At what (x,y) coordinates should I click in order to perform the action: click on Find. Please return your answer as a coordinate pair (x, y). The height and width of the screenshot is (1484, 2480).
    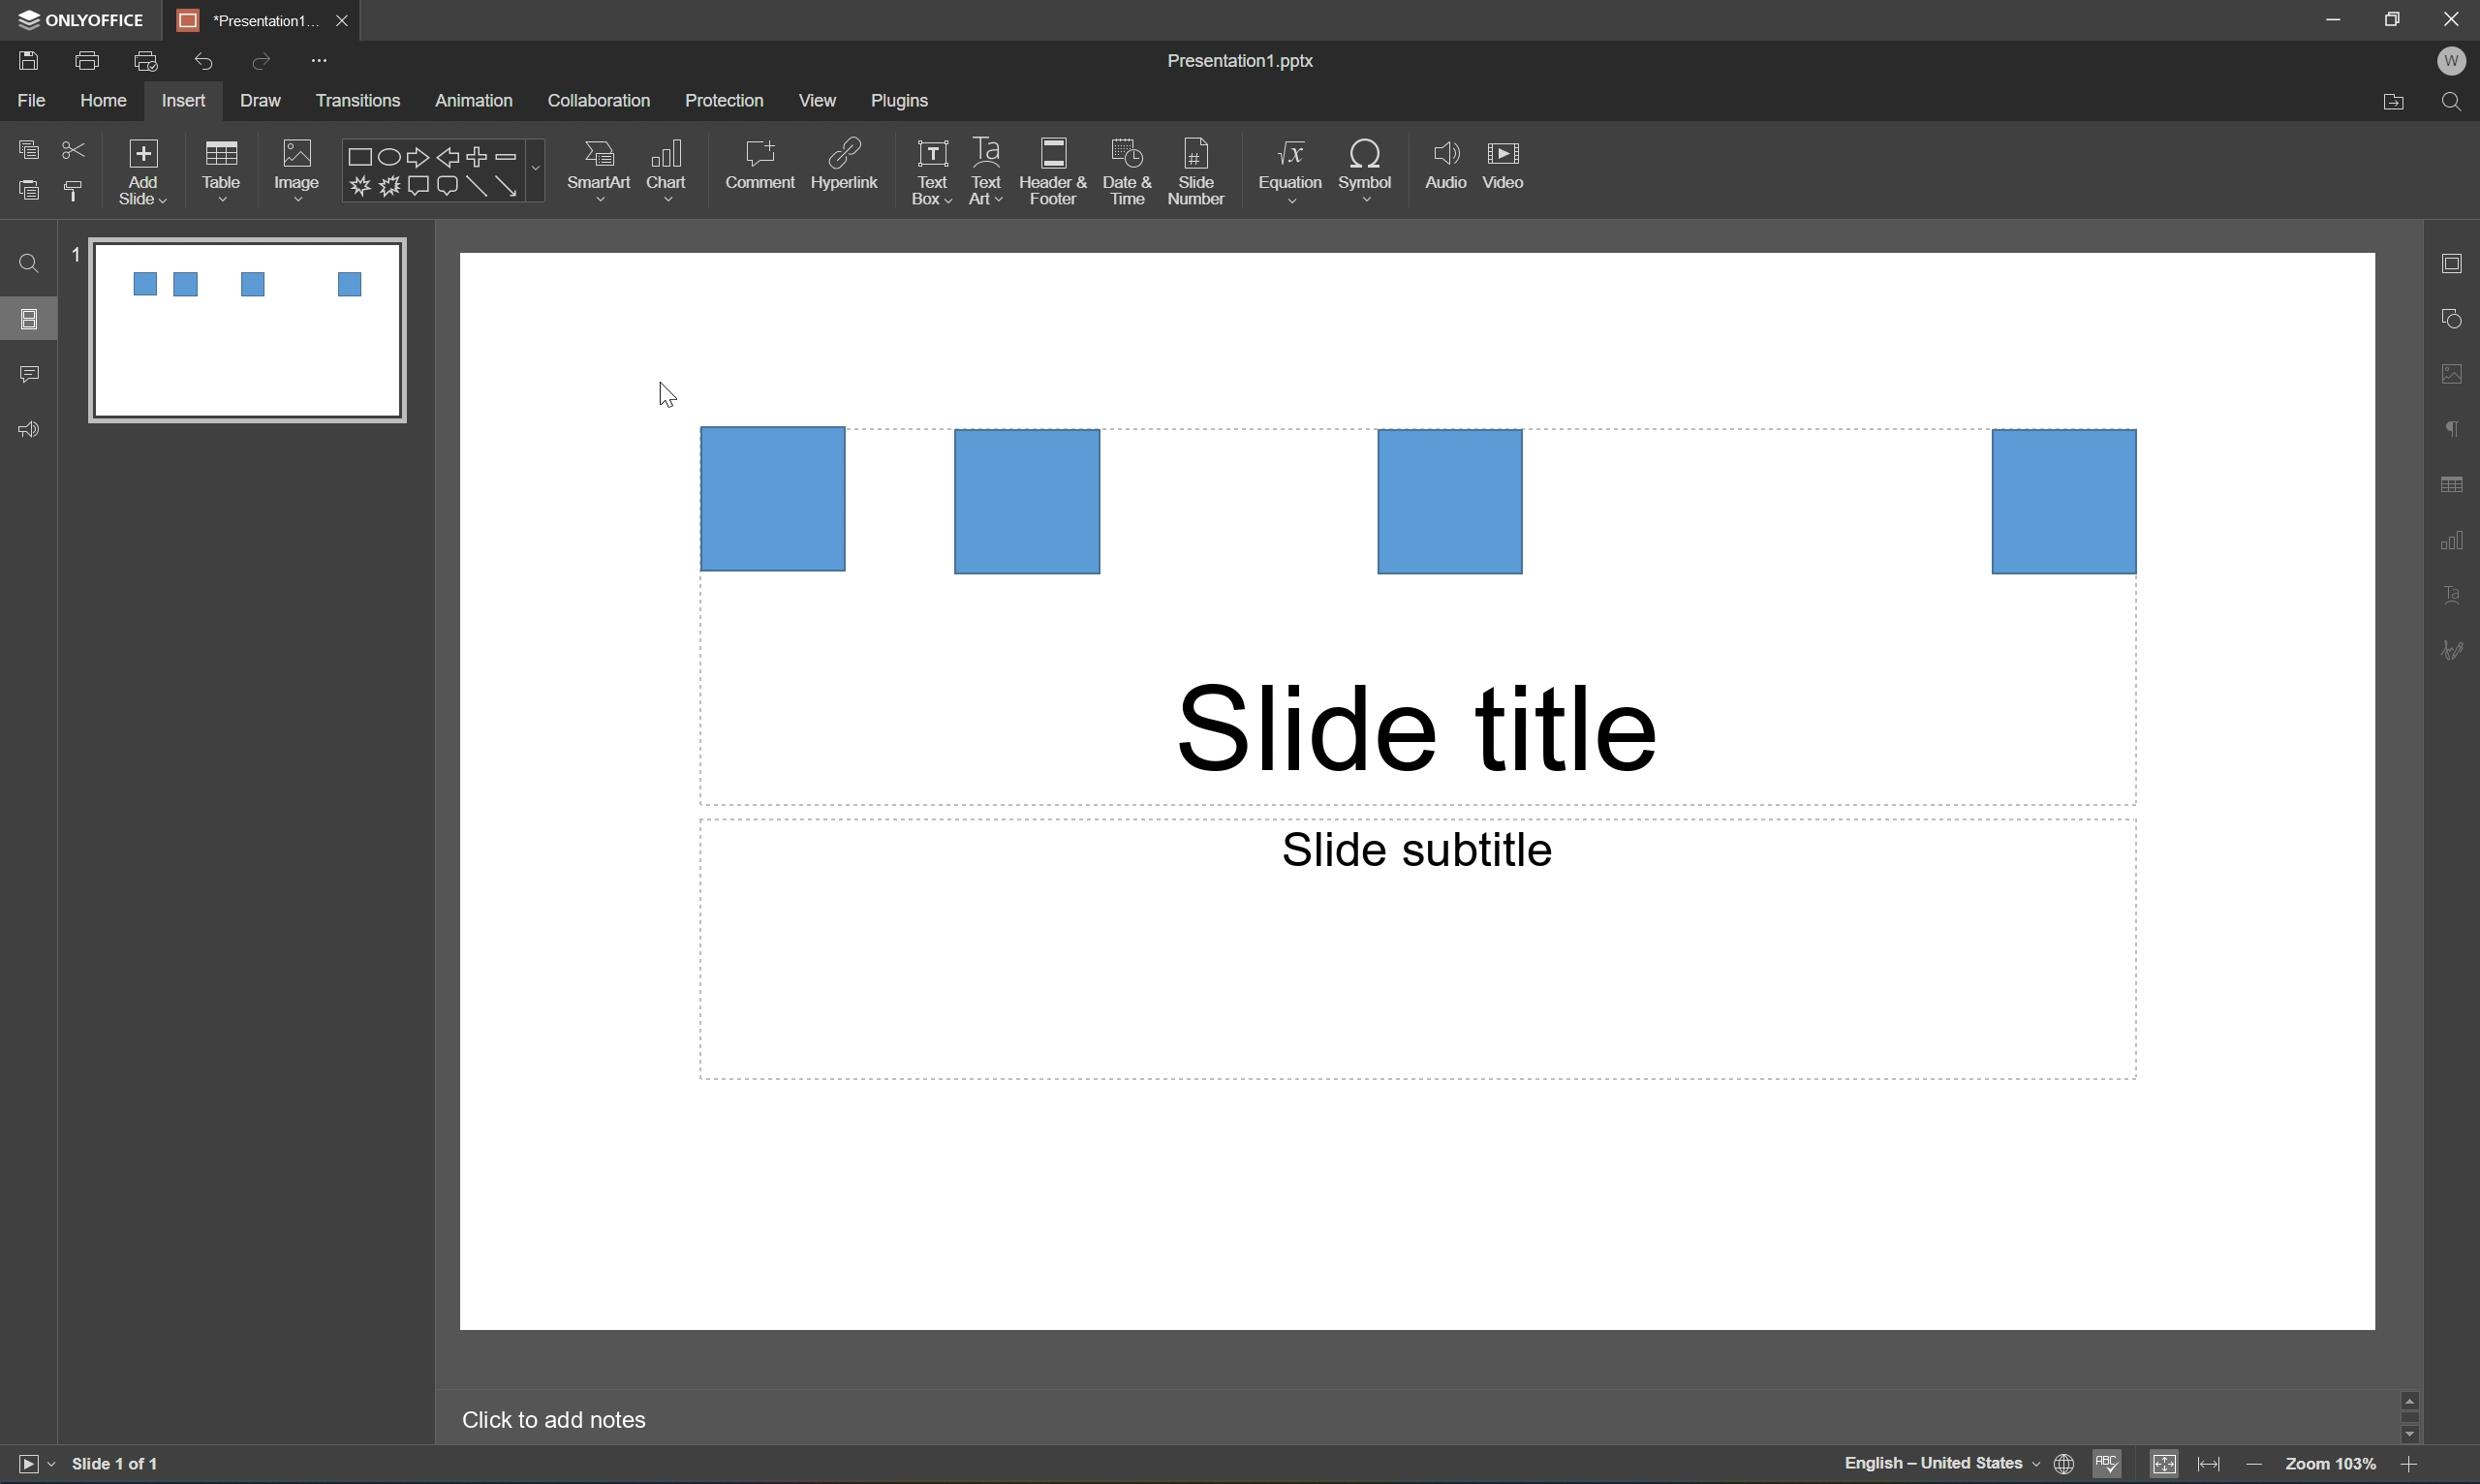
    Looking at the image, I should click on (2458, 100).